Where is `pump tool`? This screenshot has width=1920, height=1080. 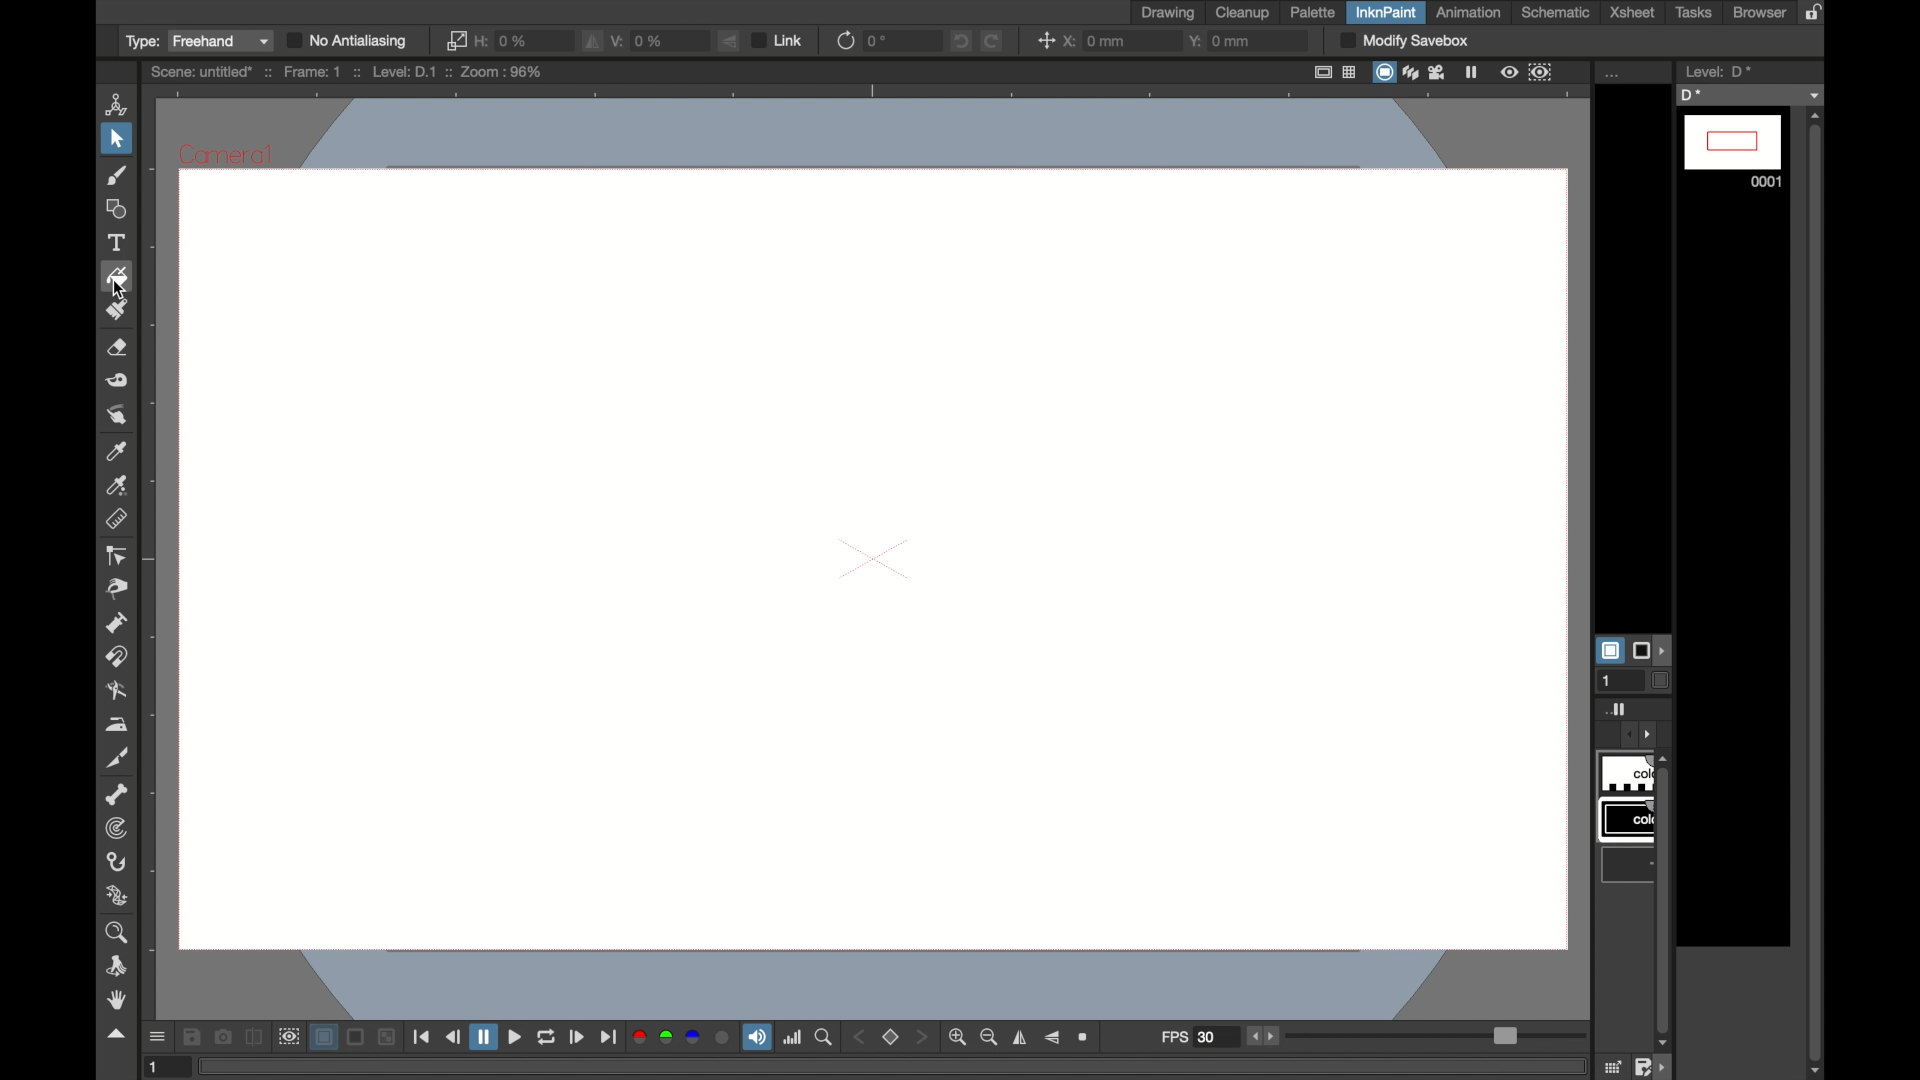
pump tool is located at coordinates (115, 623).